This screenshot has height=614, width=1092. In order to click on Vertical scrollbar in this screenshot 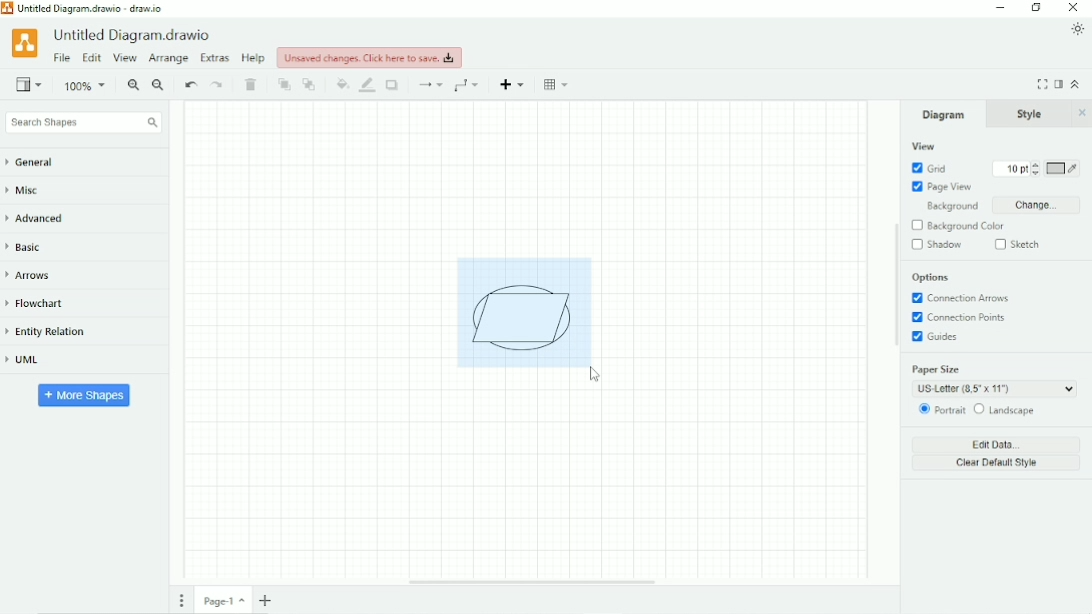, I will do `click(894, 286)`.